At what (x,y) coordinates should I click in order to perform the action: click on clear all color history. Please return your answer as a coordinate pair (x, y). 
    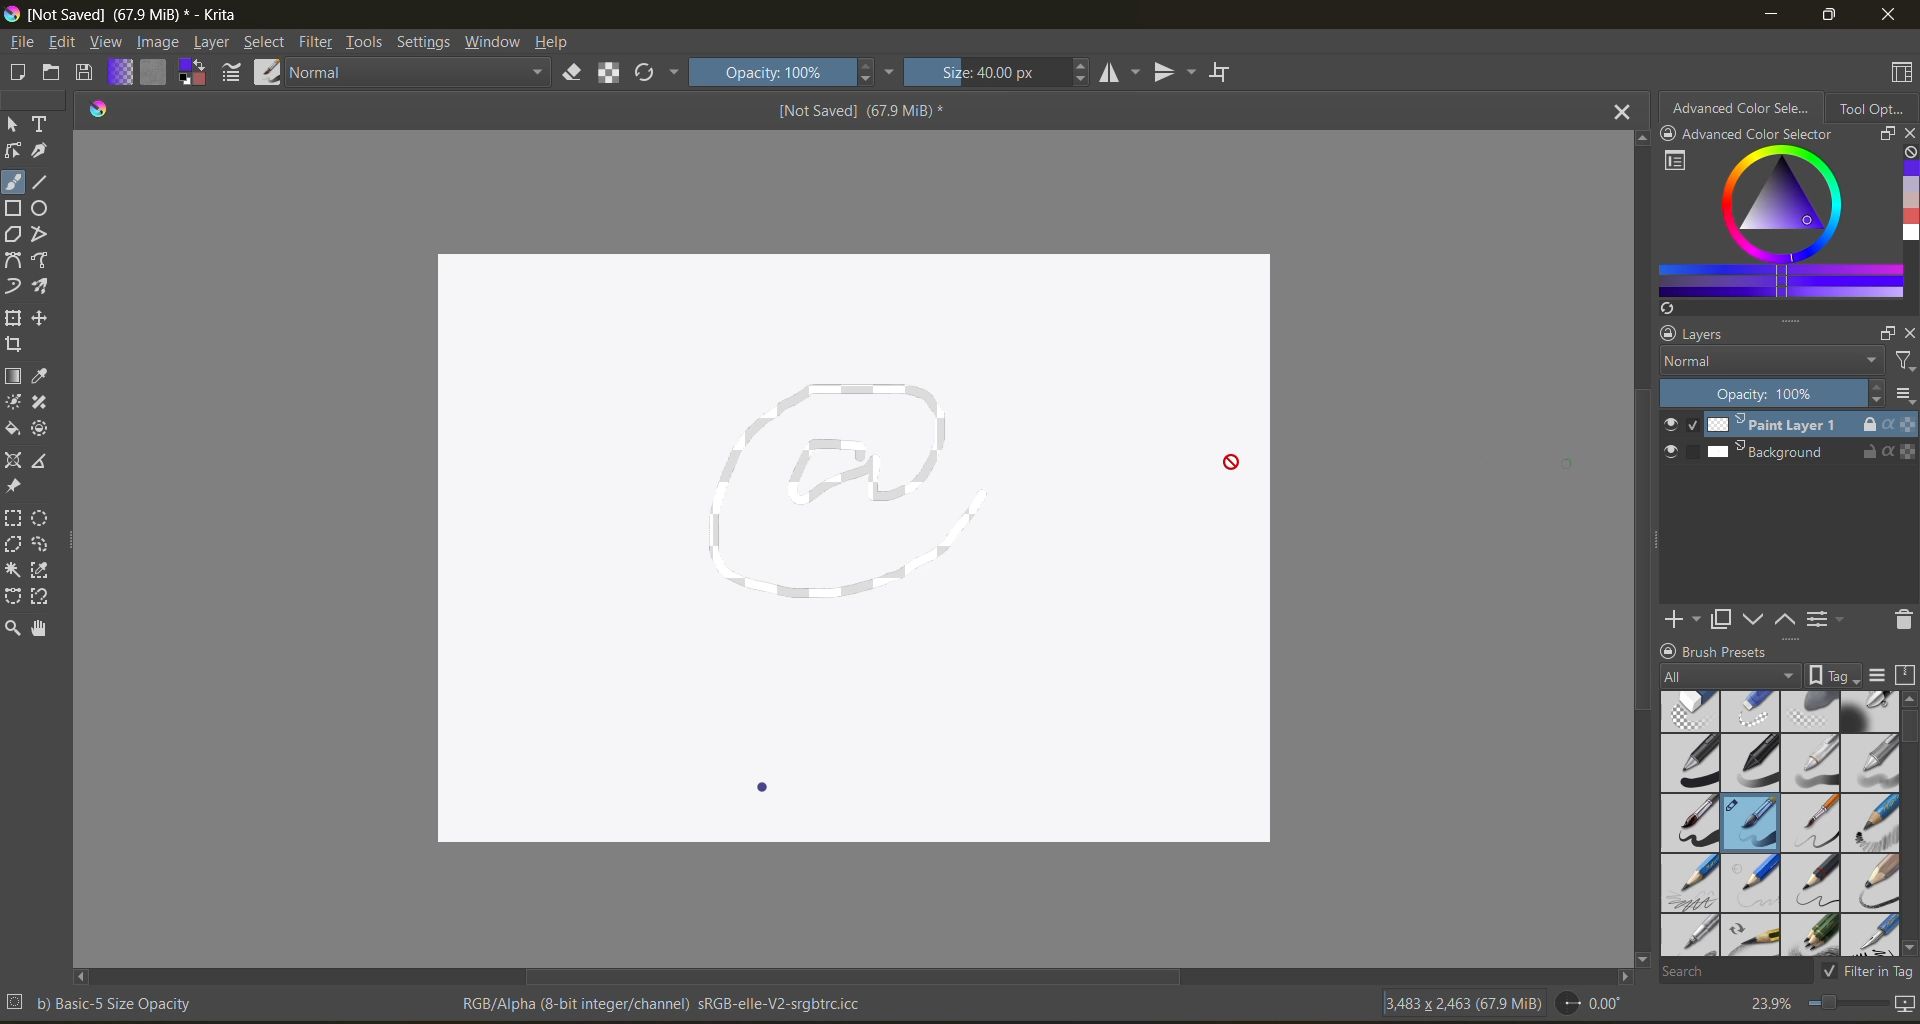
    Looking at the image, I should click on (1908, 153).